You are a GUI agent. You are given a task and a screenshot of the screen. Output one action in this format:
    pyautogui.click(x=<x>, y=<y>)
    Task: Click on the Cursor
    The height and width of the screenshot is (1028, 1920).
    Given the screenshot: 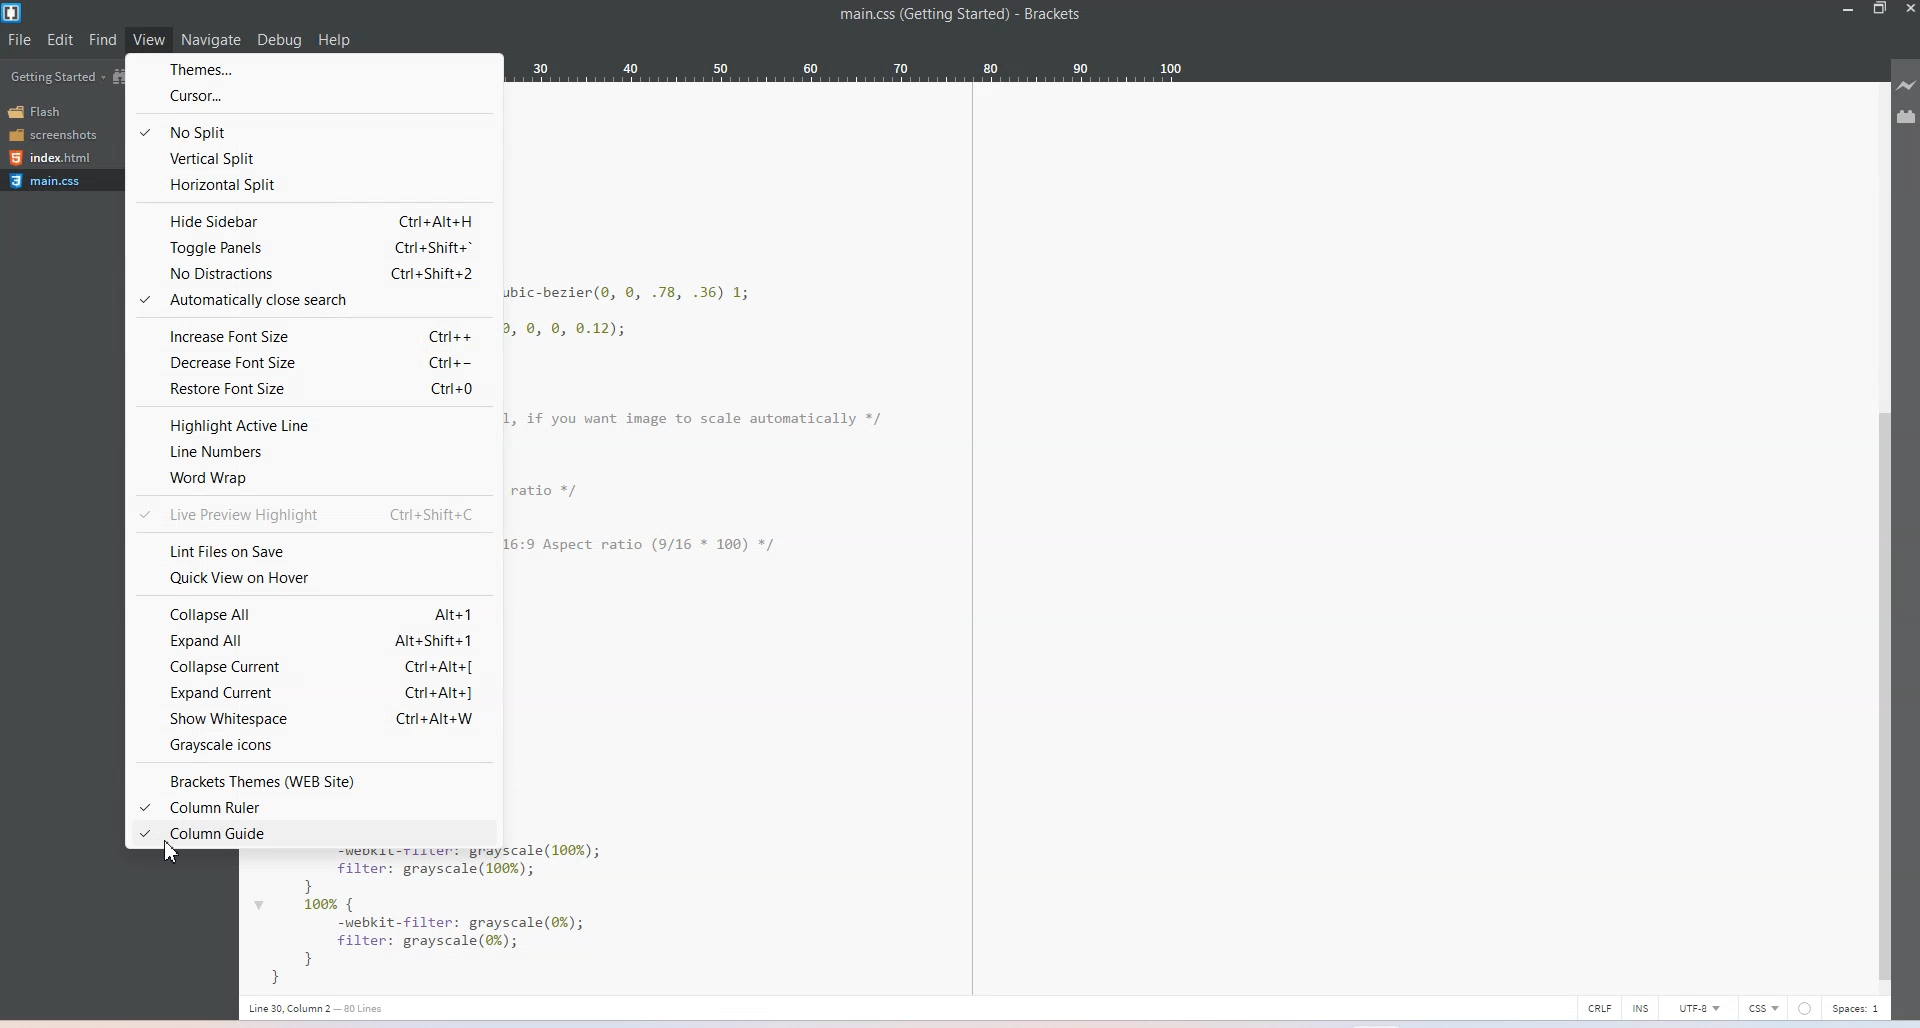 What is the action you would take?
    pyautogui.click(x=317, y=97)
    